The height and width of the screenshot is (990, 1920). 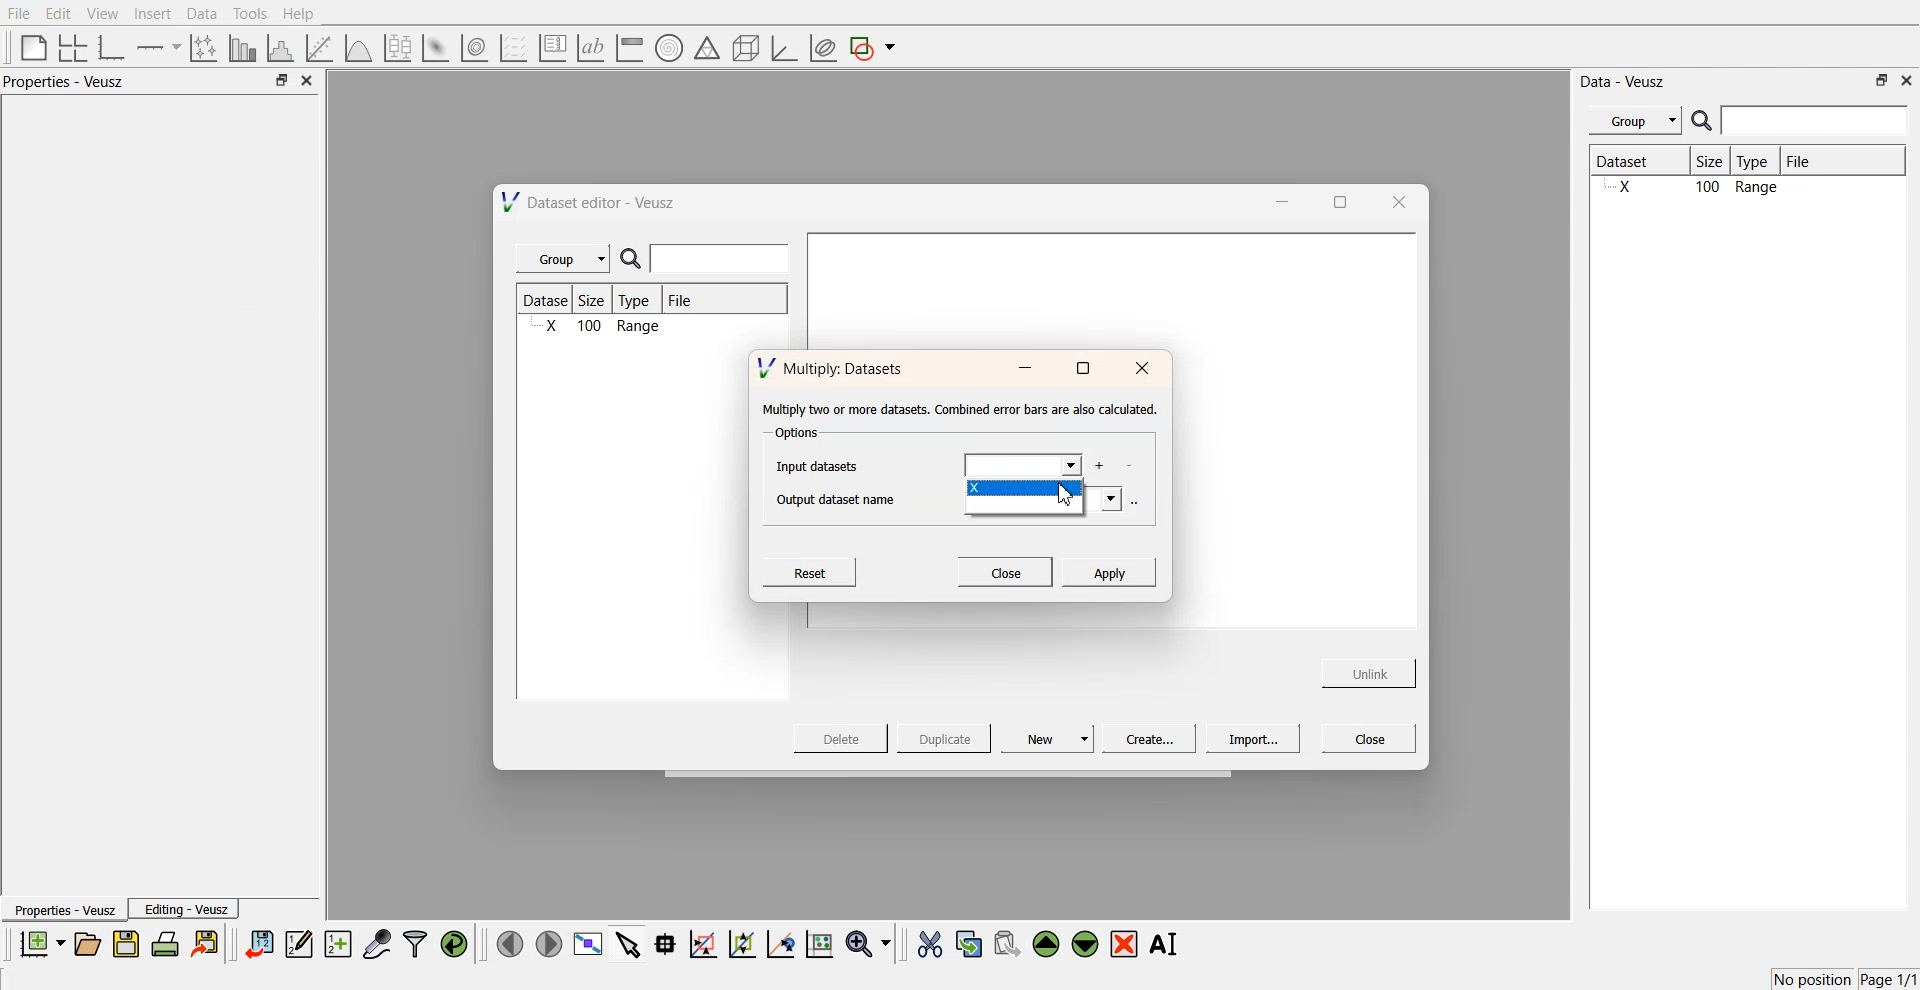 I want to click on arrange graphs, so click(x=69, y=47).